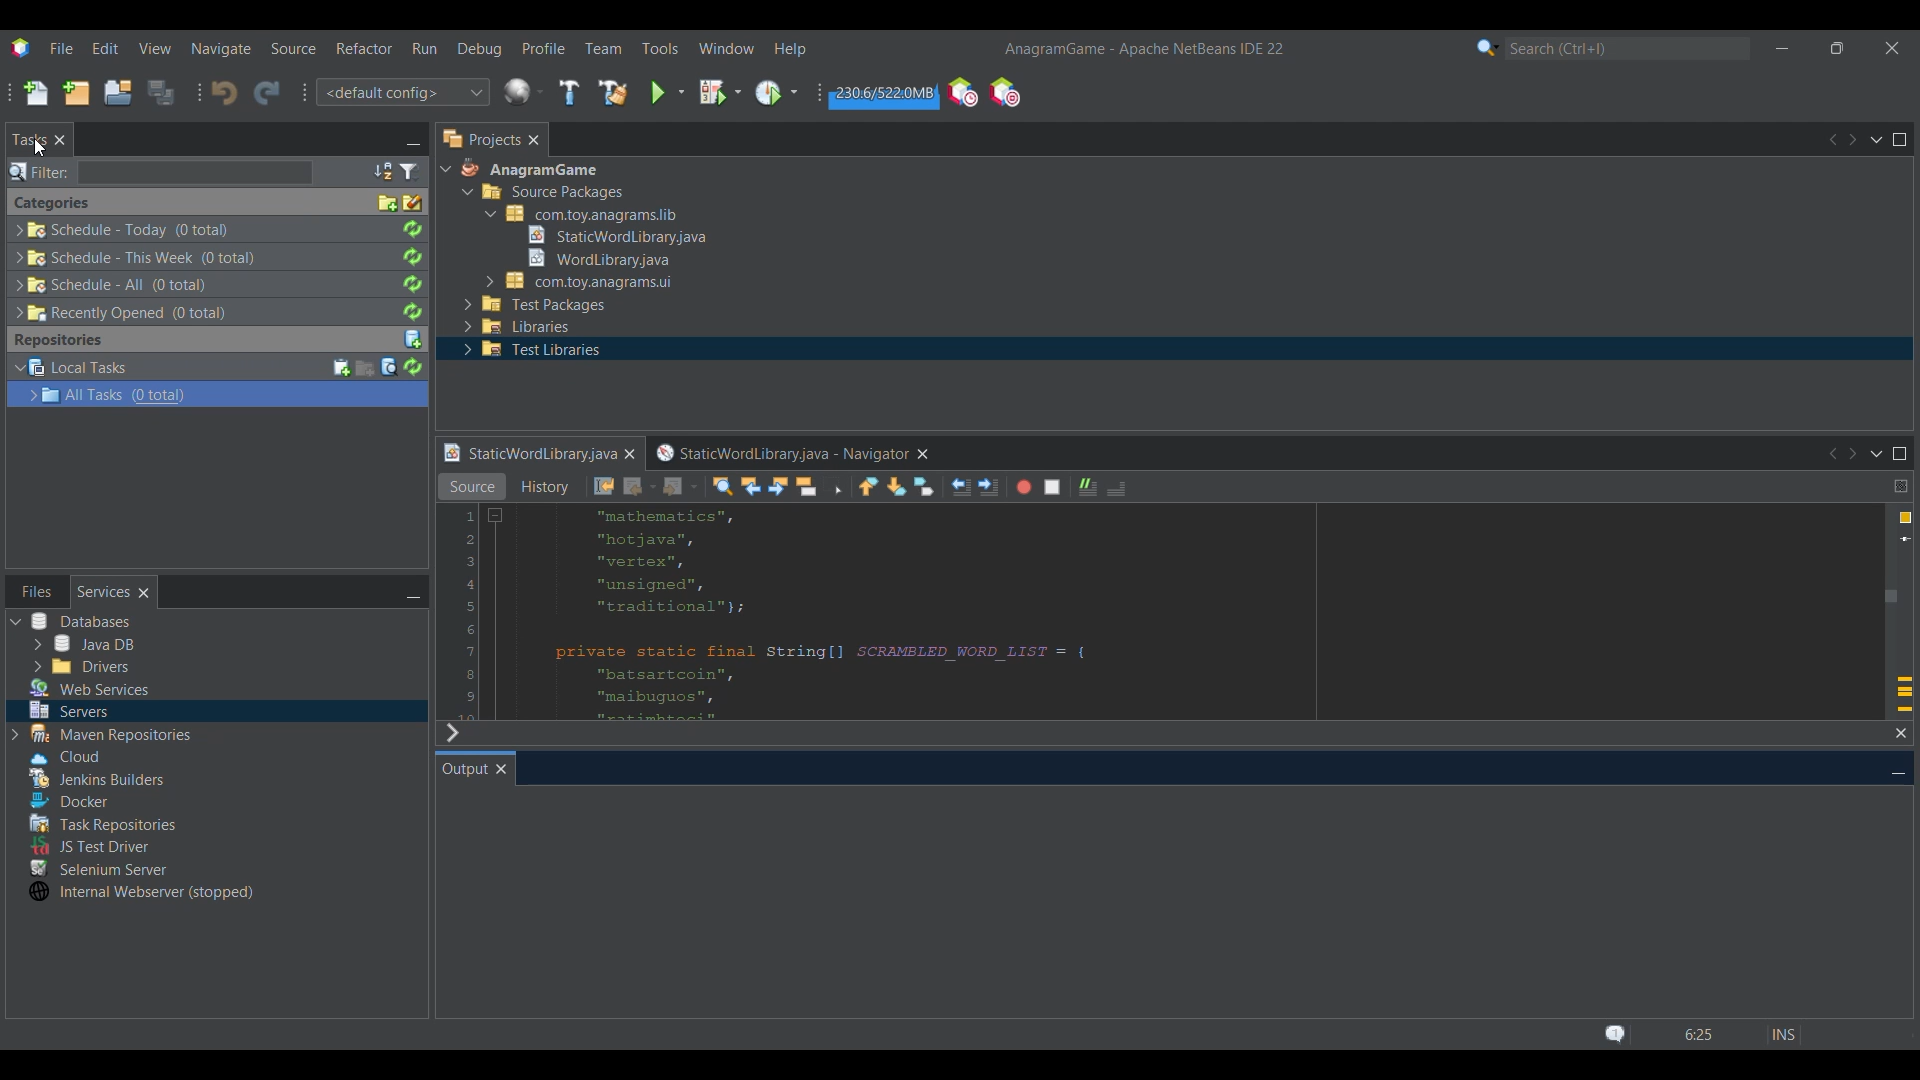 The width and height of the screenshot is (1920, 1080). Describe the element at coordinates (480, 139) in the screenshot. I see `Projects tab` at that location.